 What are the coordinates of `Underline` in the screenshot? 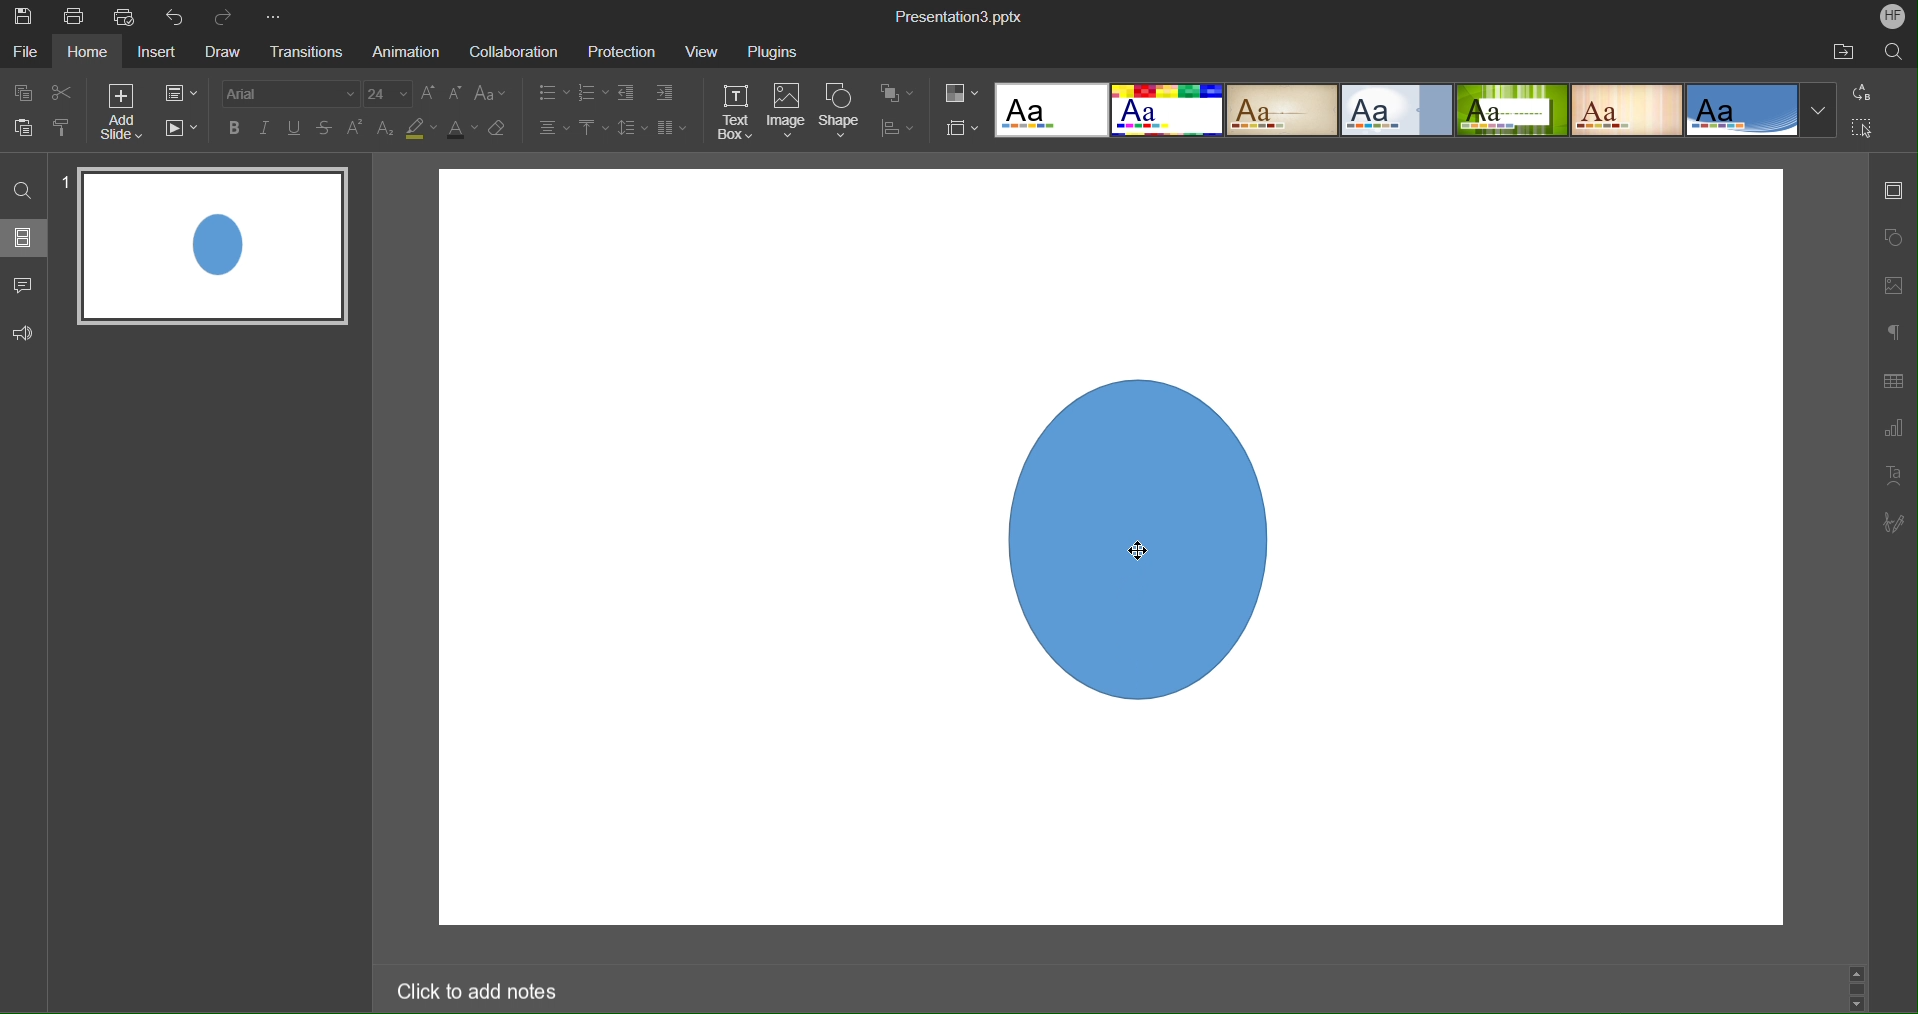 It's located at (295, 131).